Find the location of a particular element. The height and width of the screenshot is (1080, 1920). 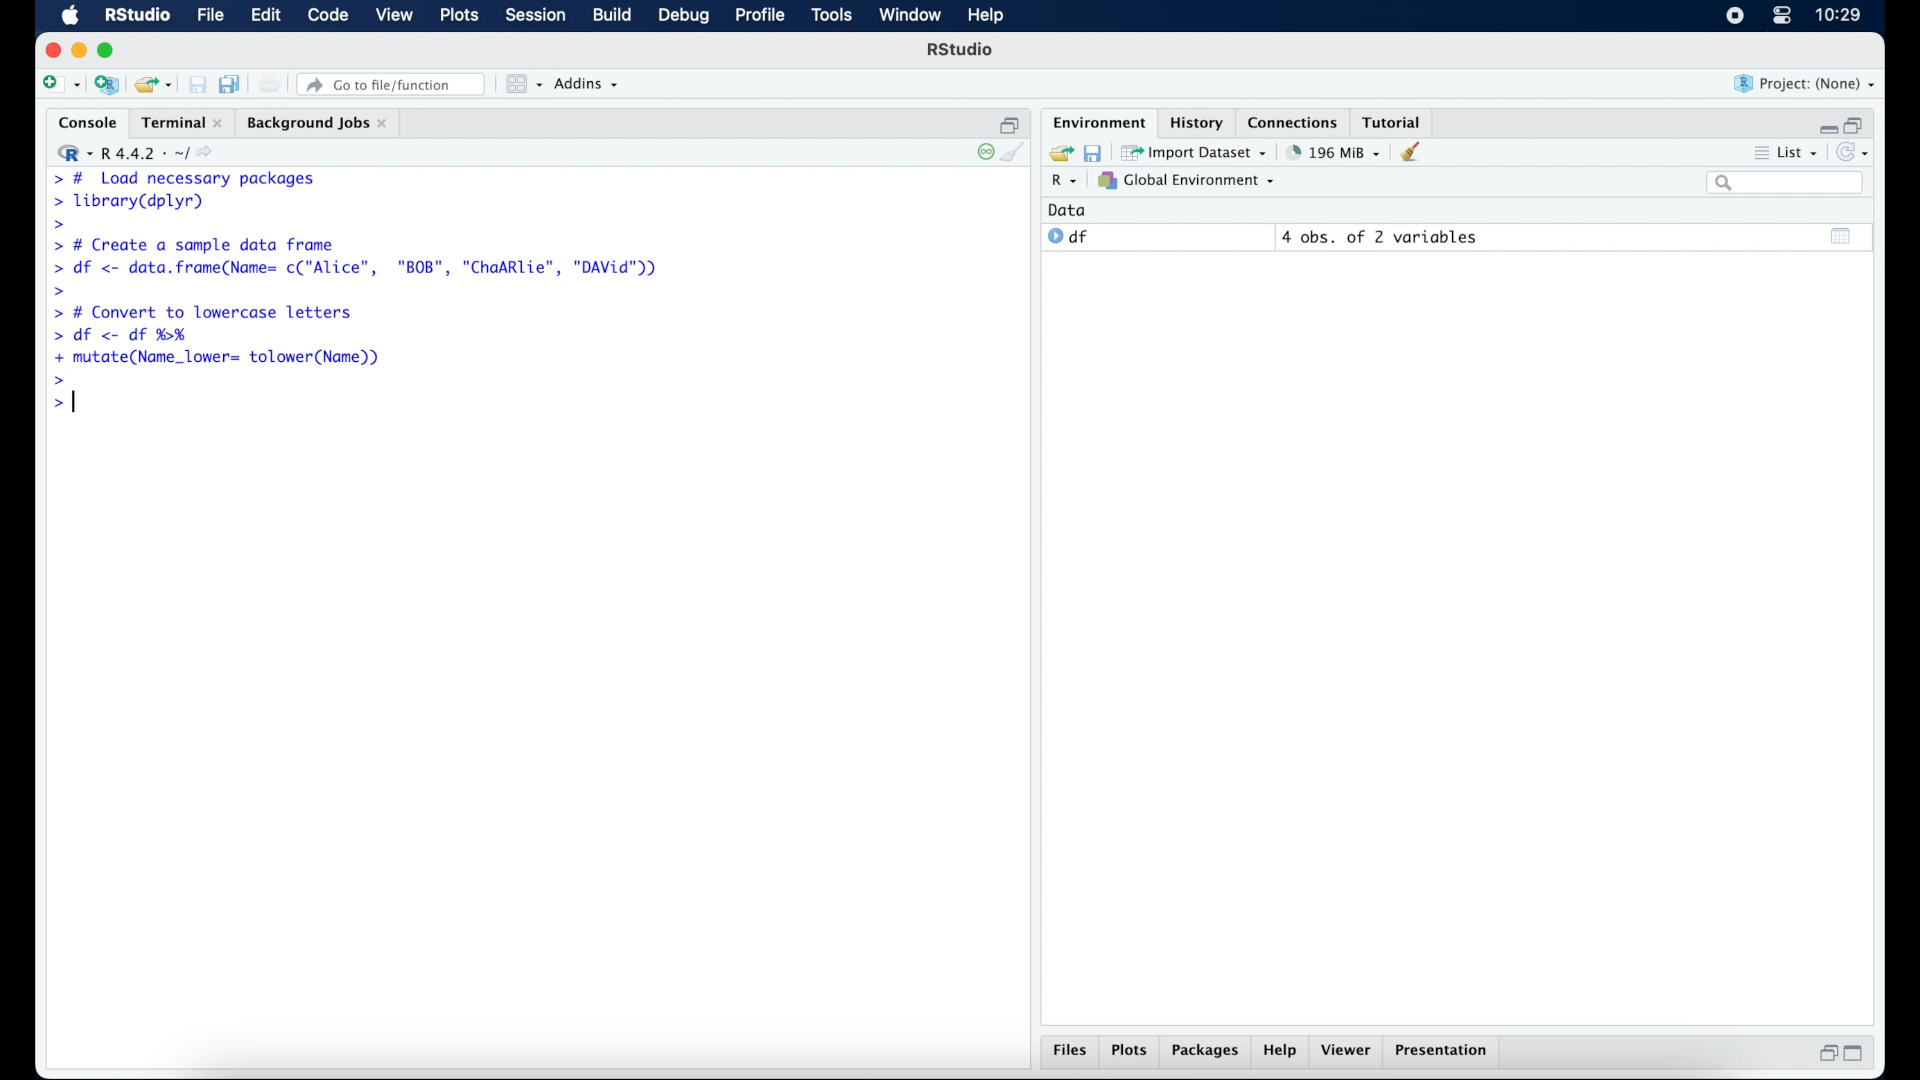

import dataset is located at coordinates (1196, 151).